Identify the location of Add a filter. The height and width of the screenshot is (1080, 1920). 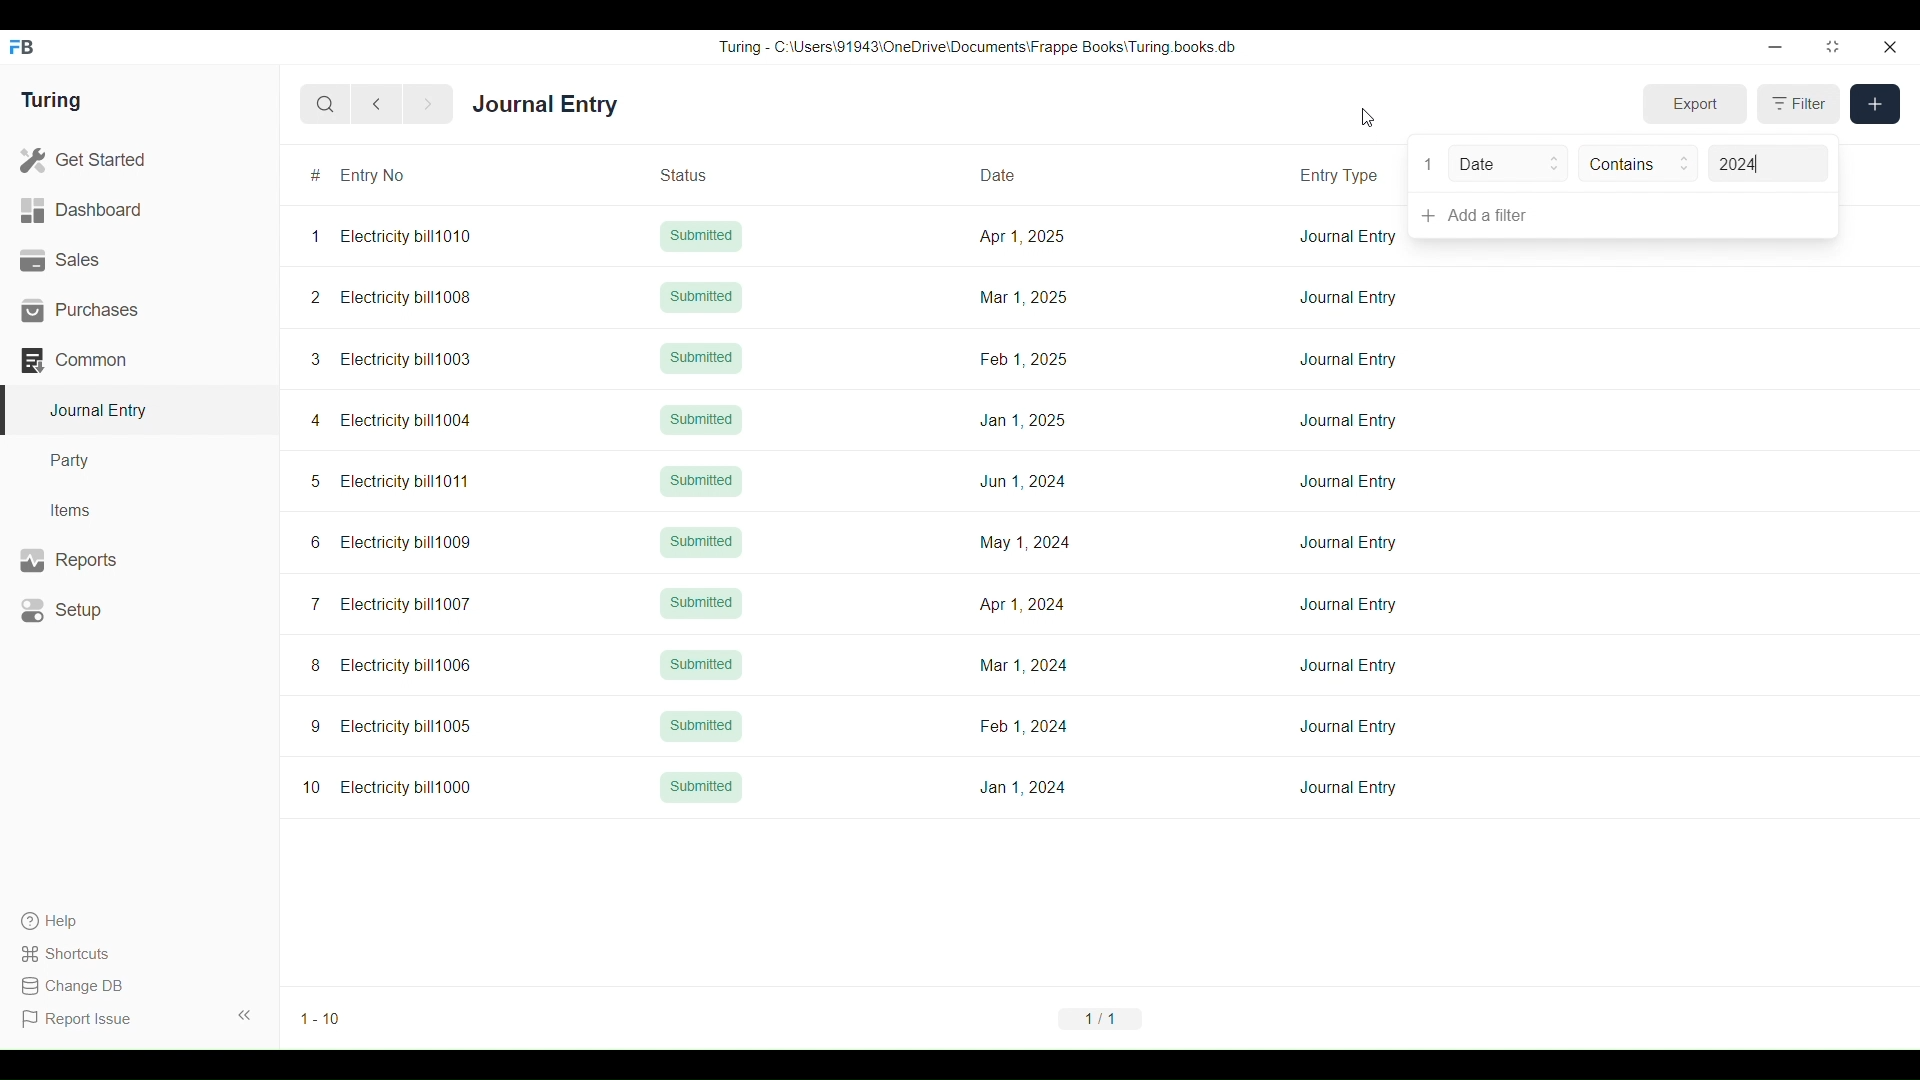
(1622, 216).